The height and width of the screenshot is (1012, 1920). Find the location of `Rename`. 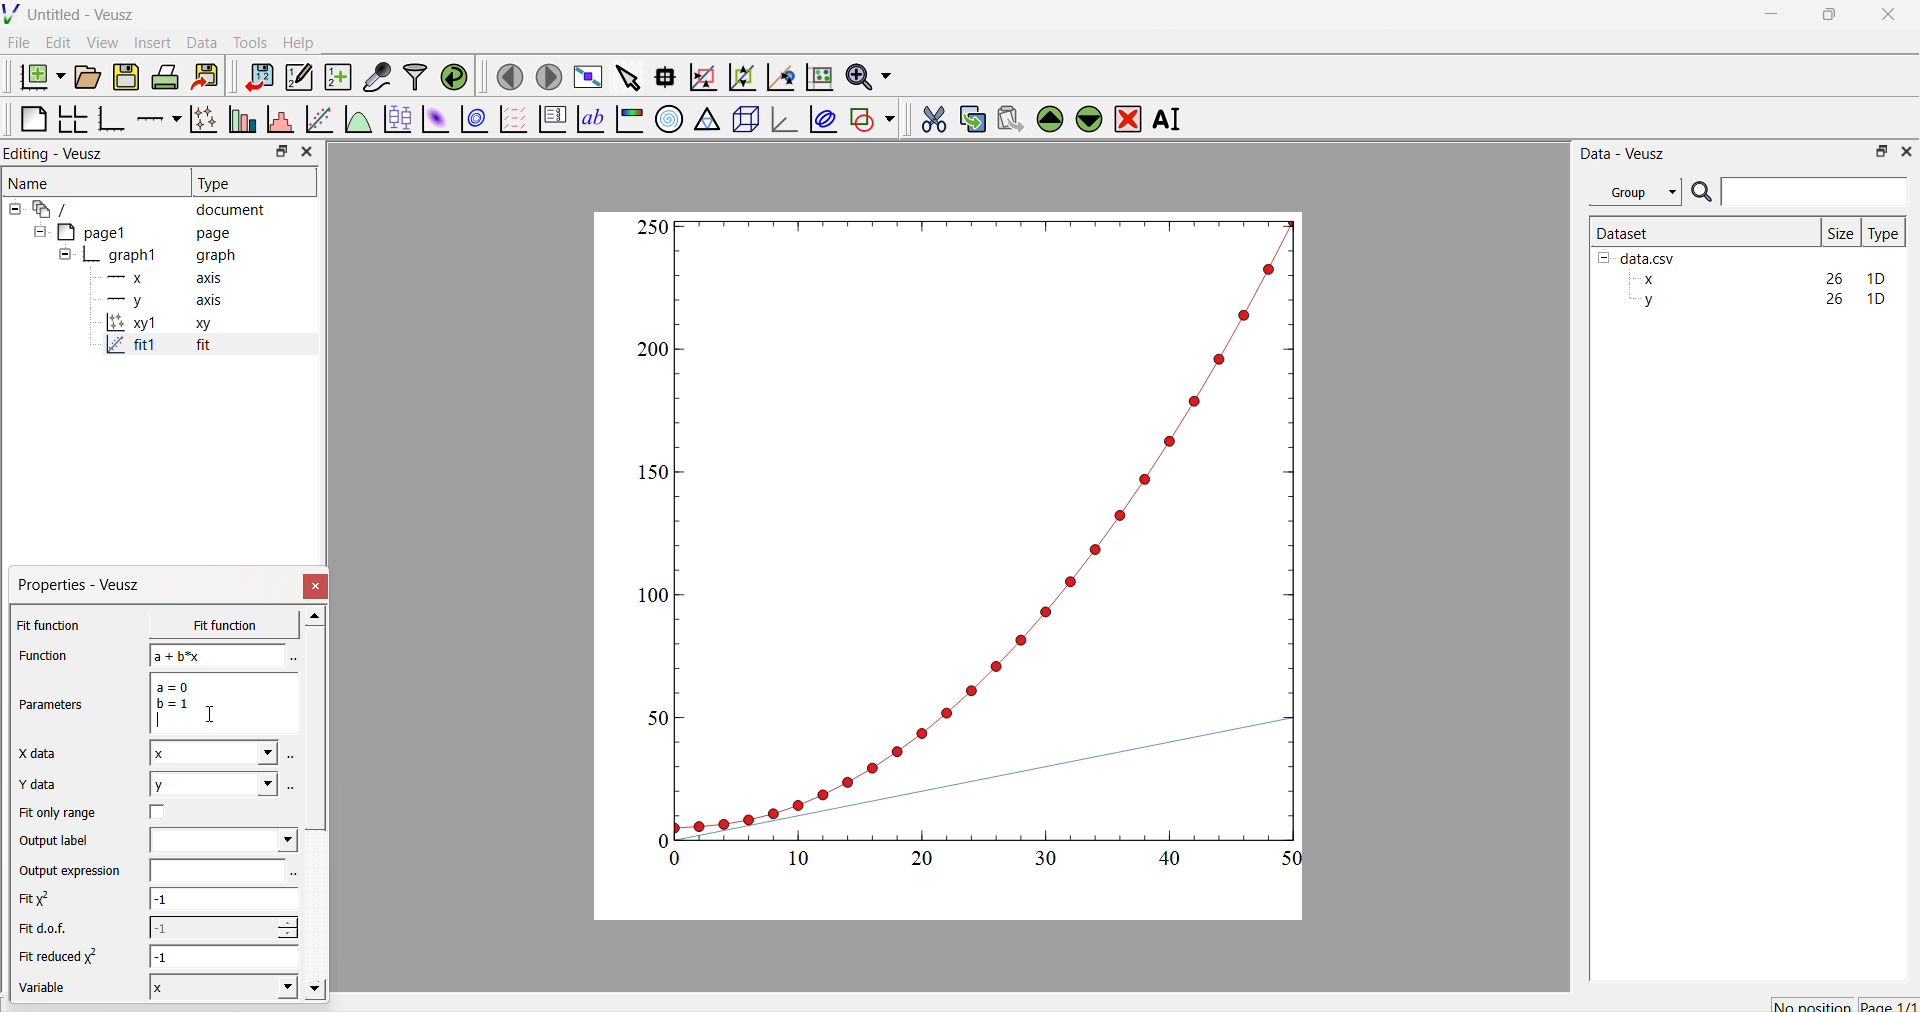

Rename is located at coordinates (1171, 119).